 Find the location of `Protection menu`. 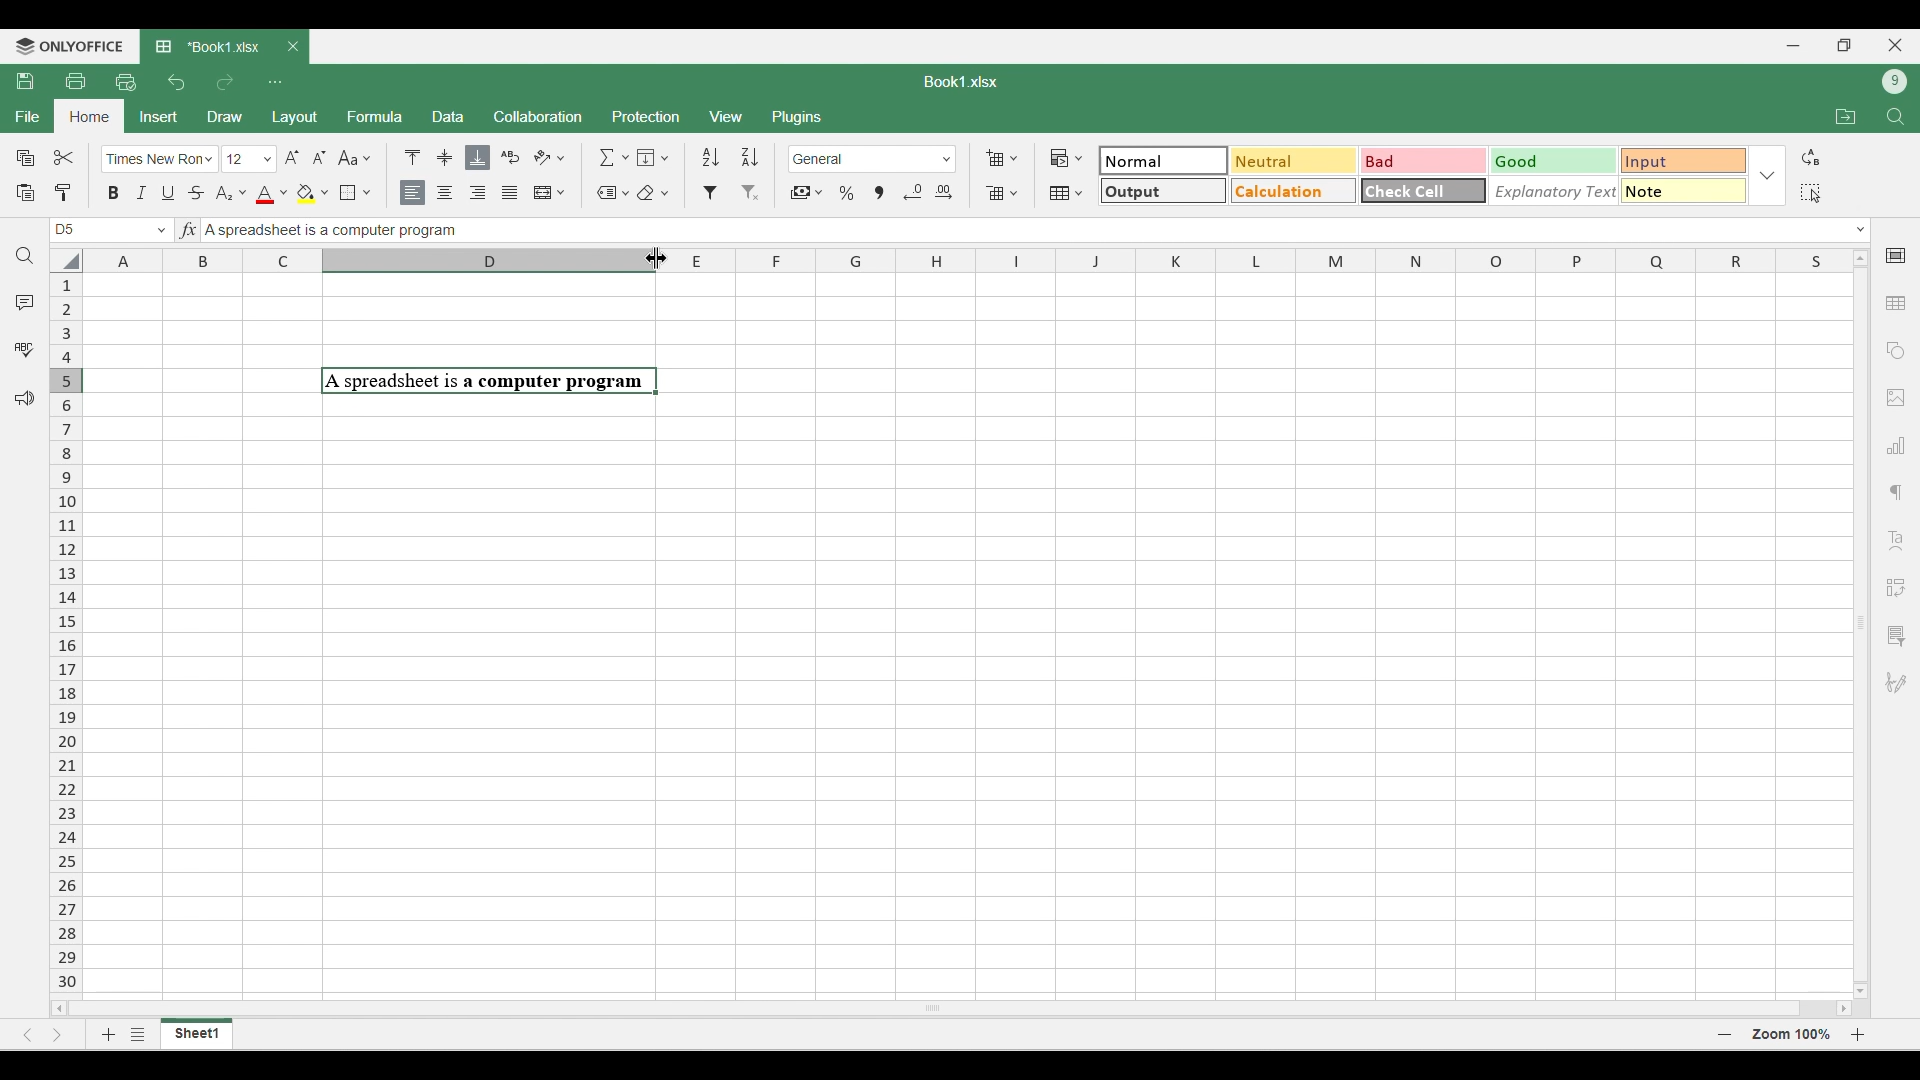

Protection menu is located at coordinates (645, 116).